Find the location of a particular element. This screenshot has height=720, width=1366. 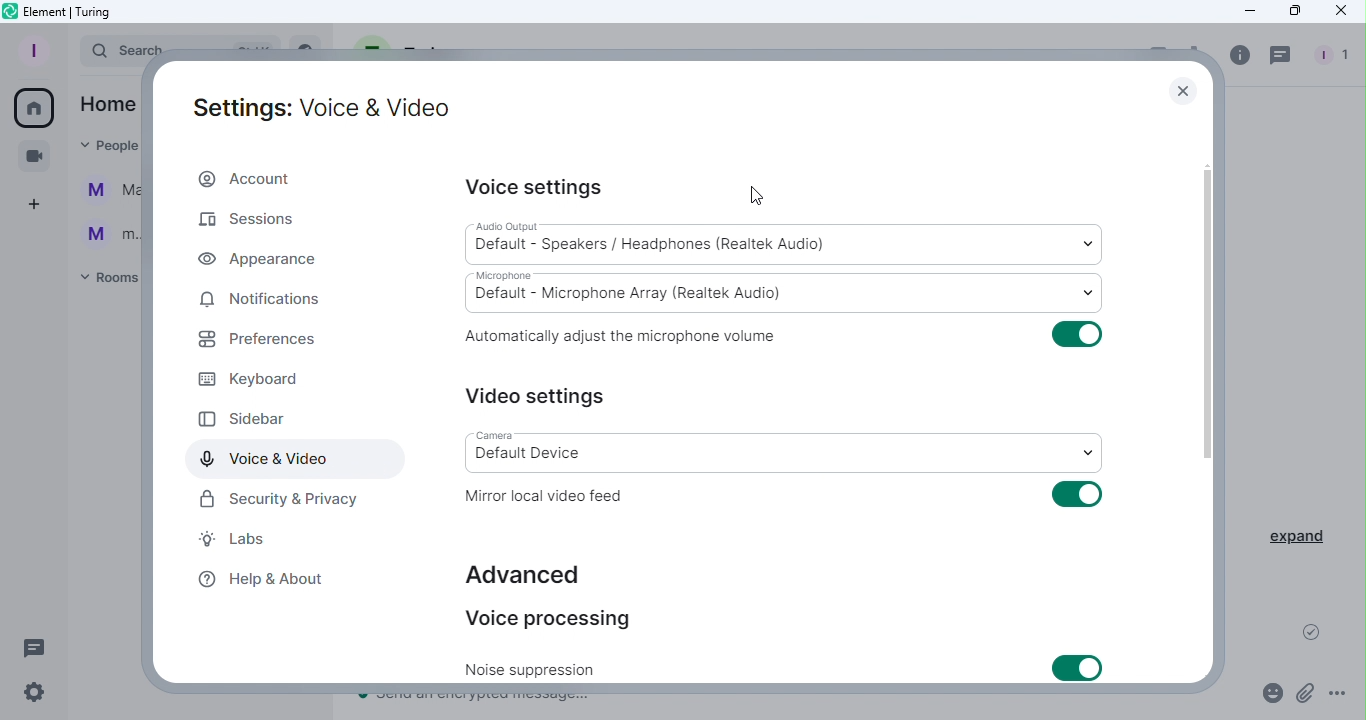

Settings: Voice and video is located at coordinates (322, 110).